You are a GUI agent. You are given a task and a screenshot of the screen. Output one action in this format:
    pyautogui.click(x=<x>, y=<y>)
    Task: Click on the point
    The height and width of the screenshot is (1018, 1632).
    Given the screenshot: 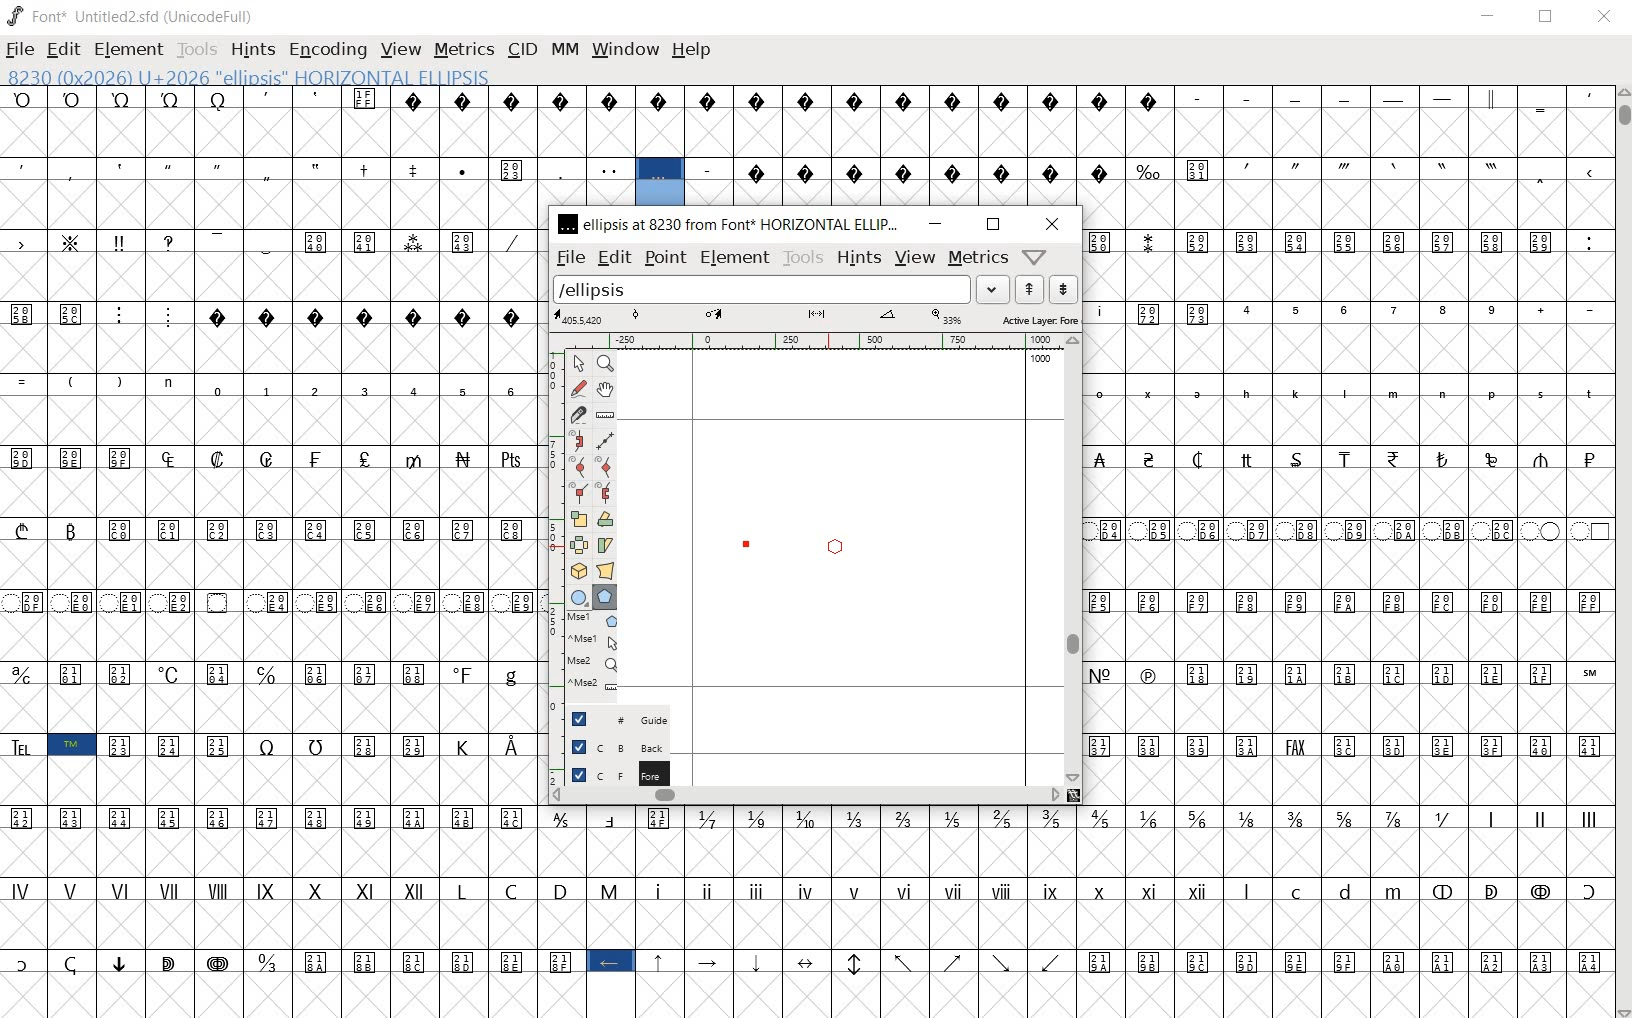 What is the action you would take?
    pyautogui.click(x=664, y=258)
    